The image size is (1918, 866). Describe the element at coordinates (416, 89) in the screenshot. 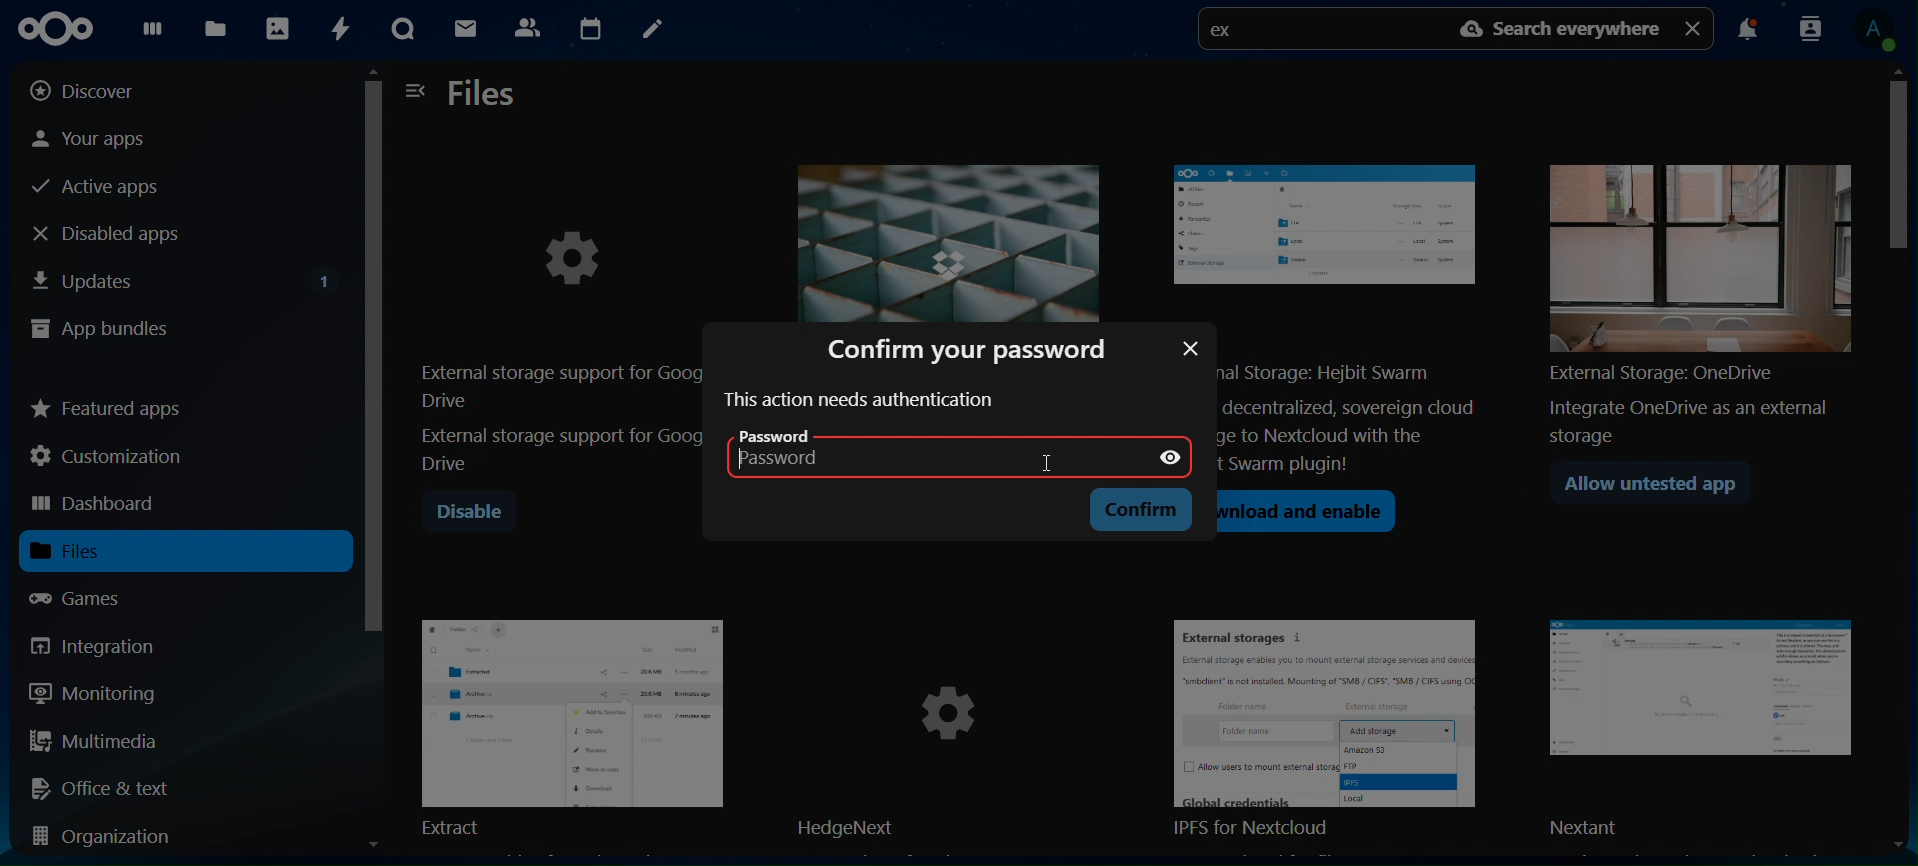

I see `close navigation` at that location.